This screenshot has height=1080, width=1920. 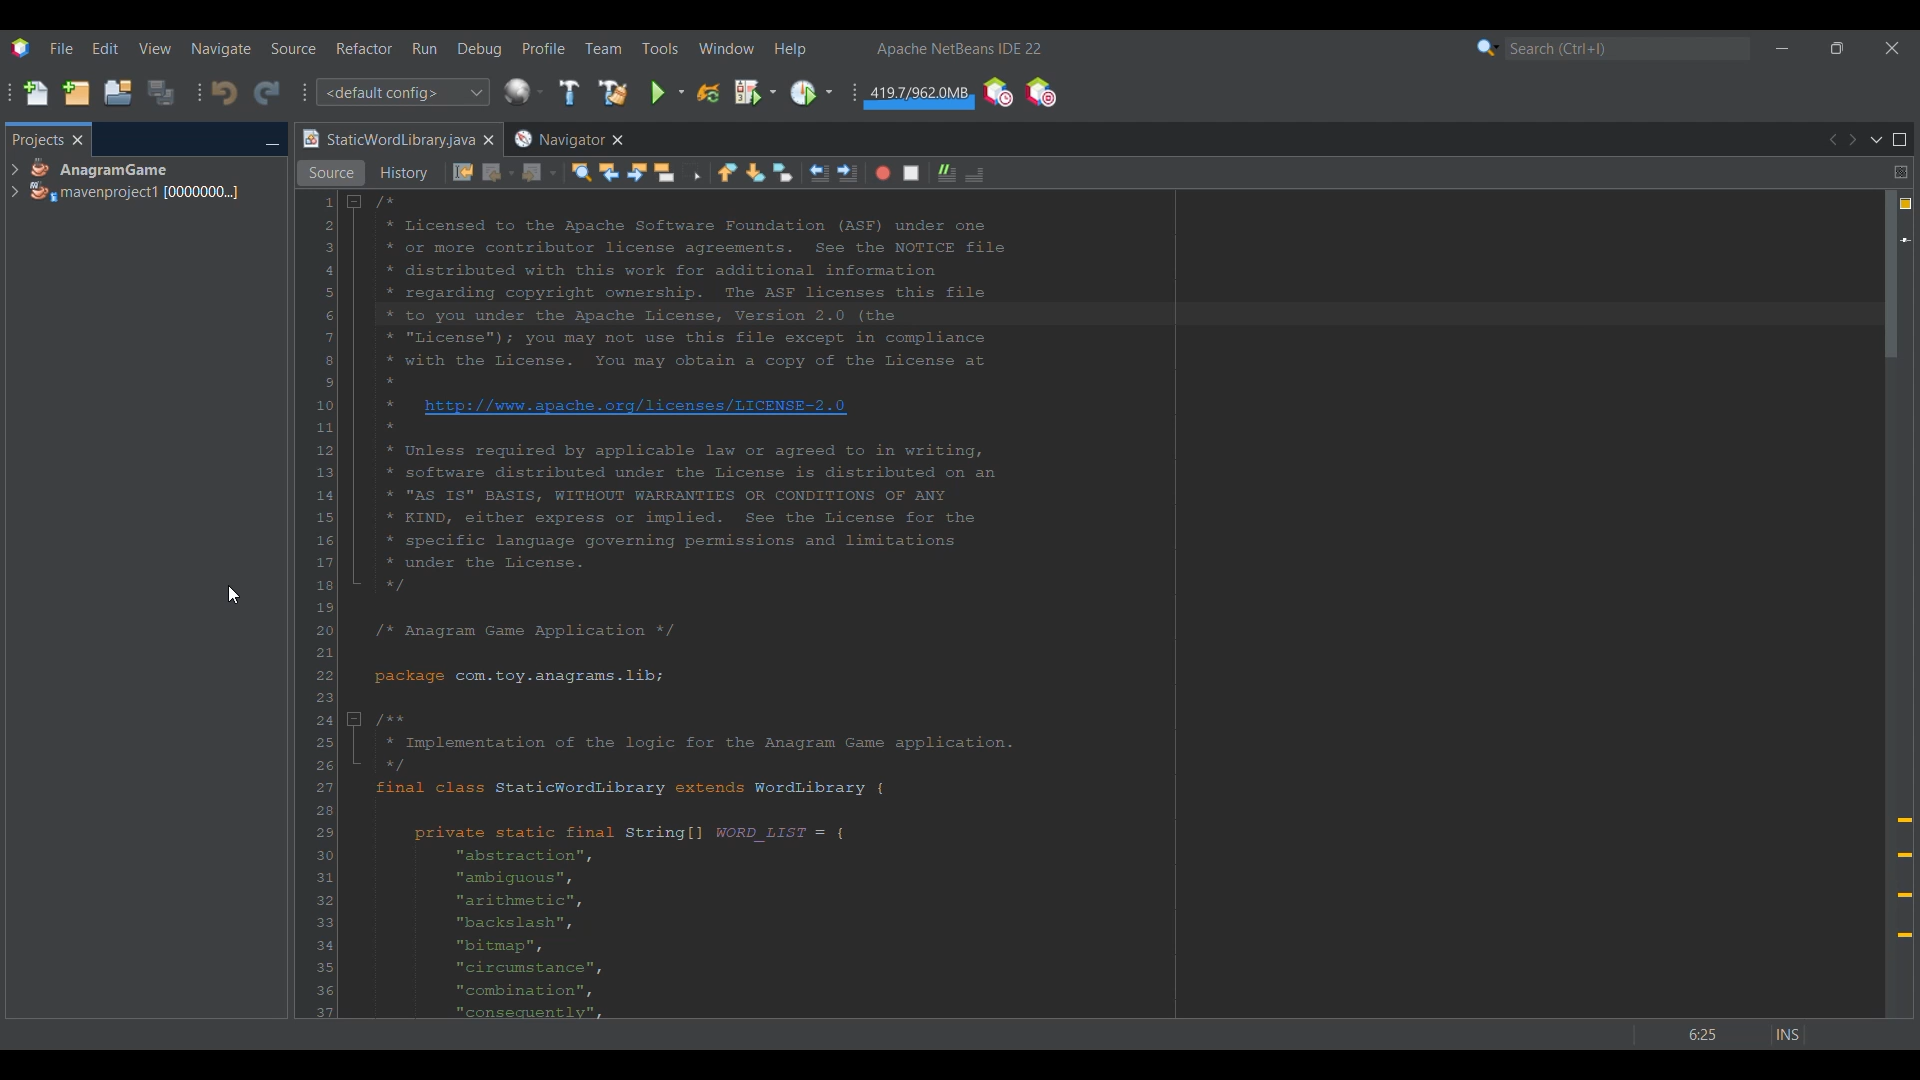 I want to click on Current tab highlighted, so click(x=387, y=140).